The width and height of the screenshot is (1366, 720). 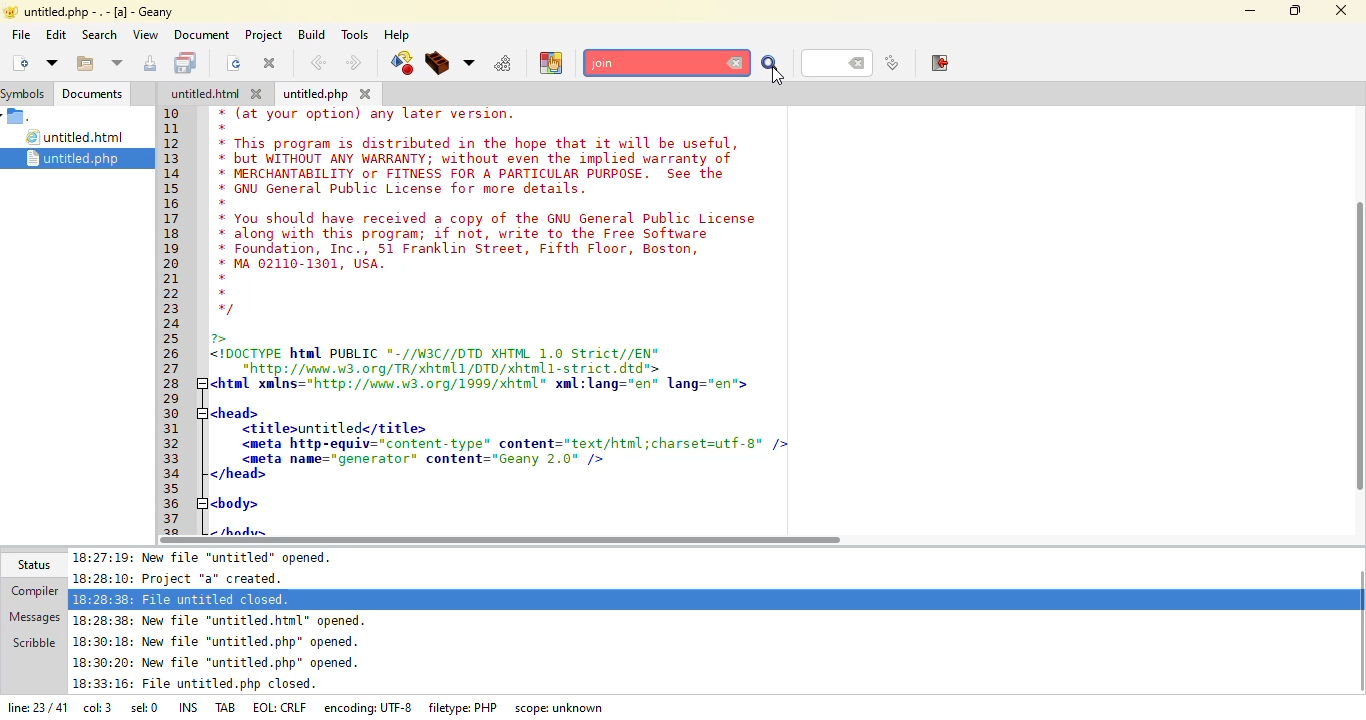 I want to click on encoding: utf-8, so click(x=372, y=707).